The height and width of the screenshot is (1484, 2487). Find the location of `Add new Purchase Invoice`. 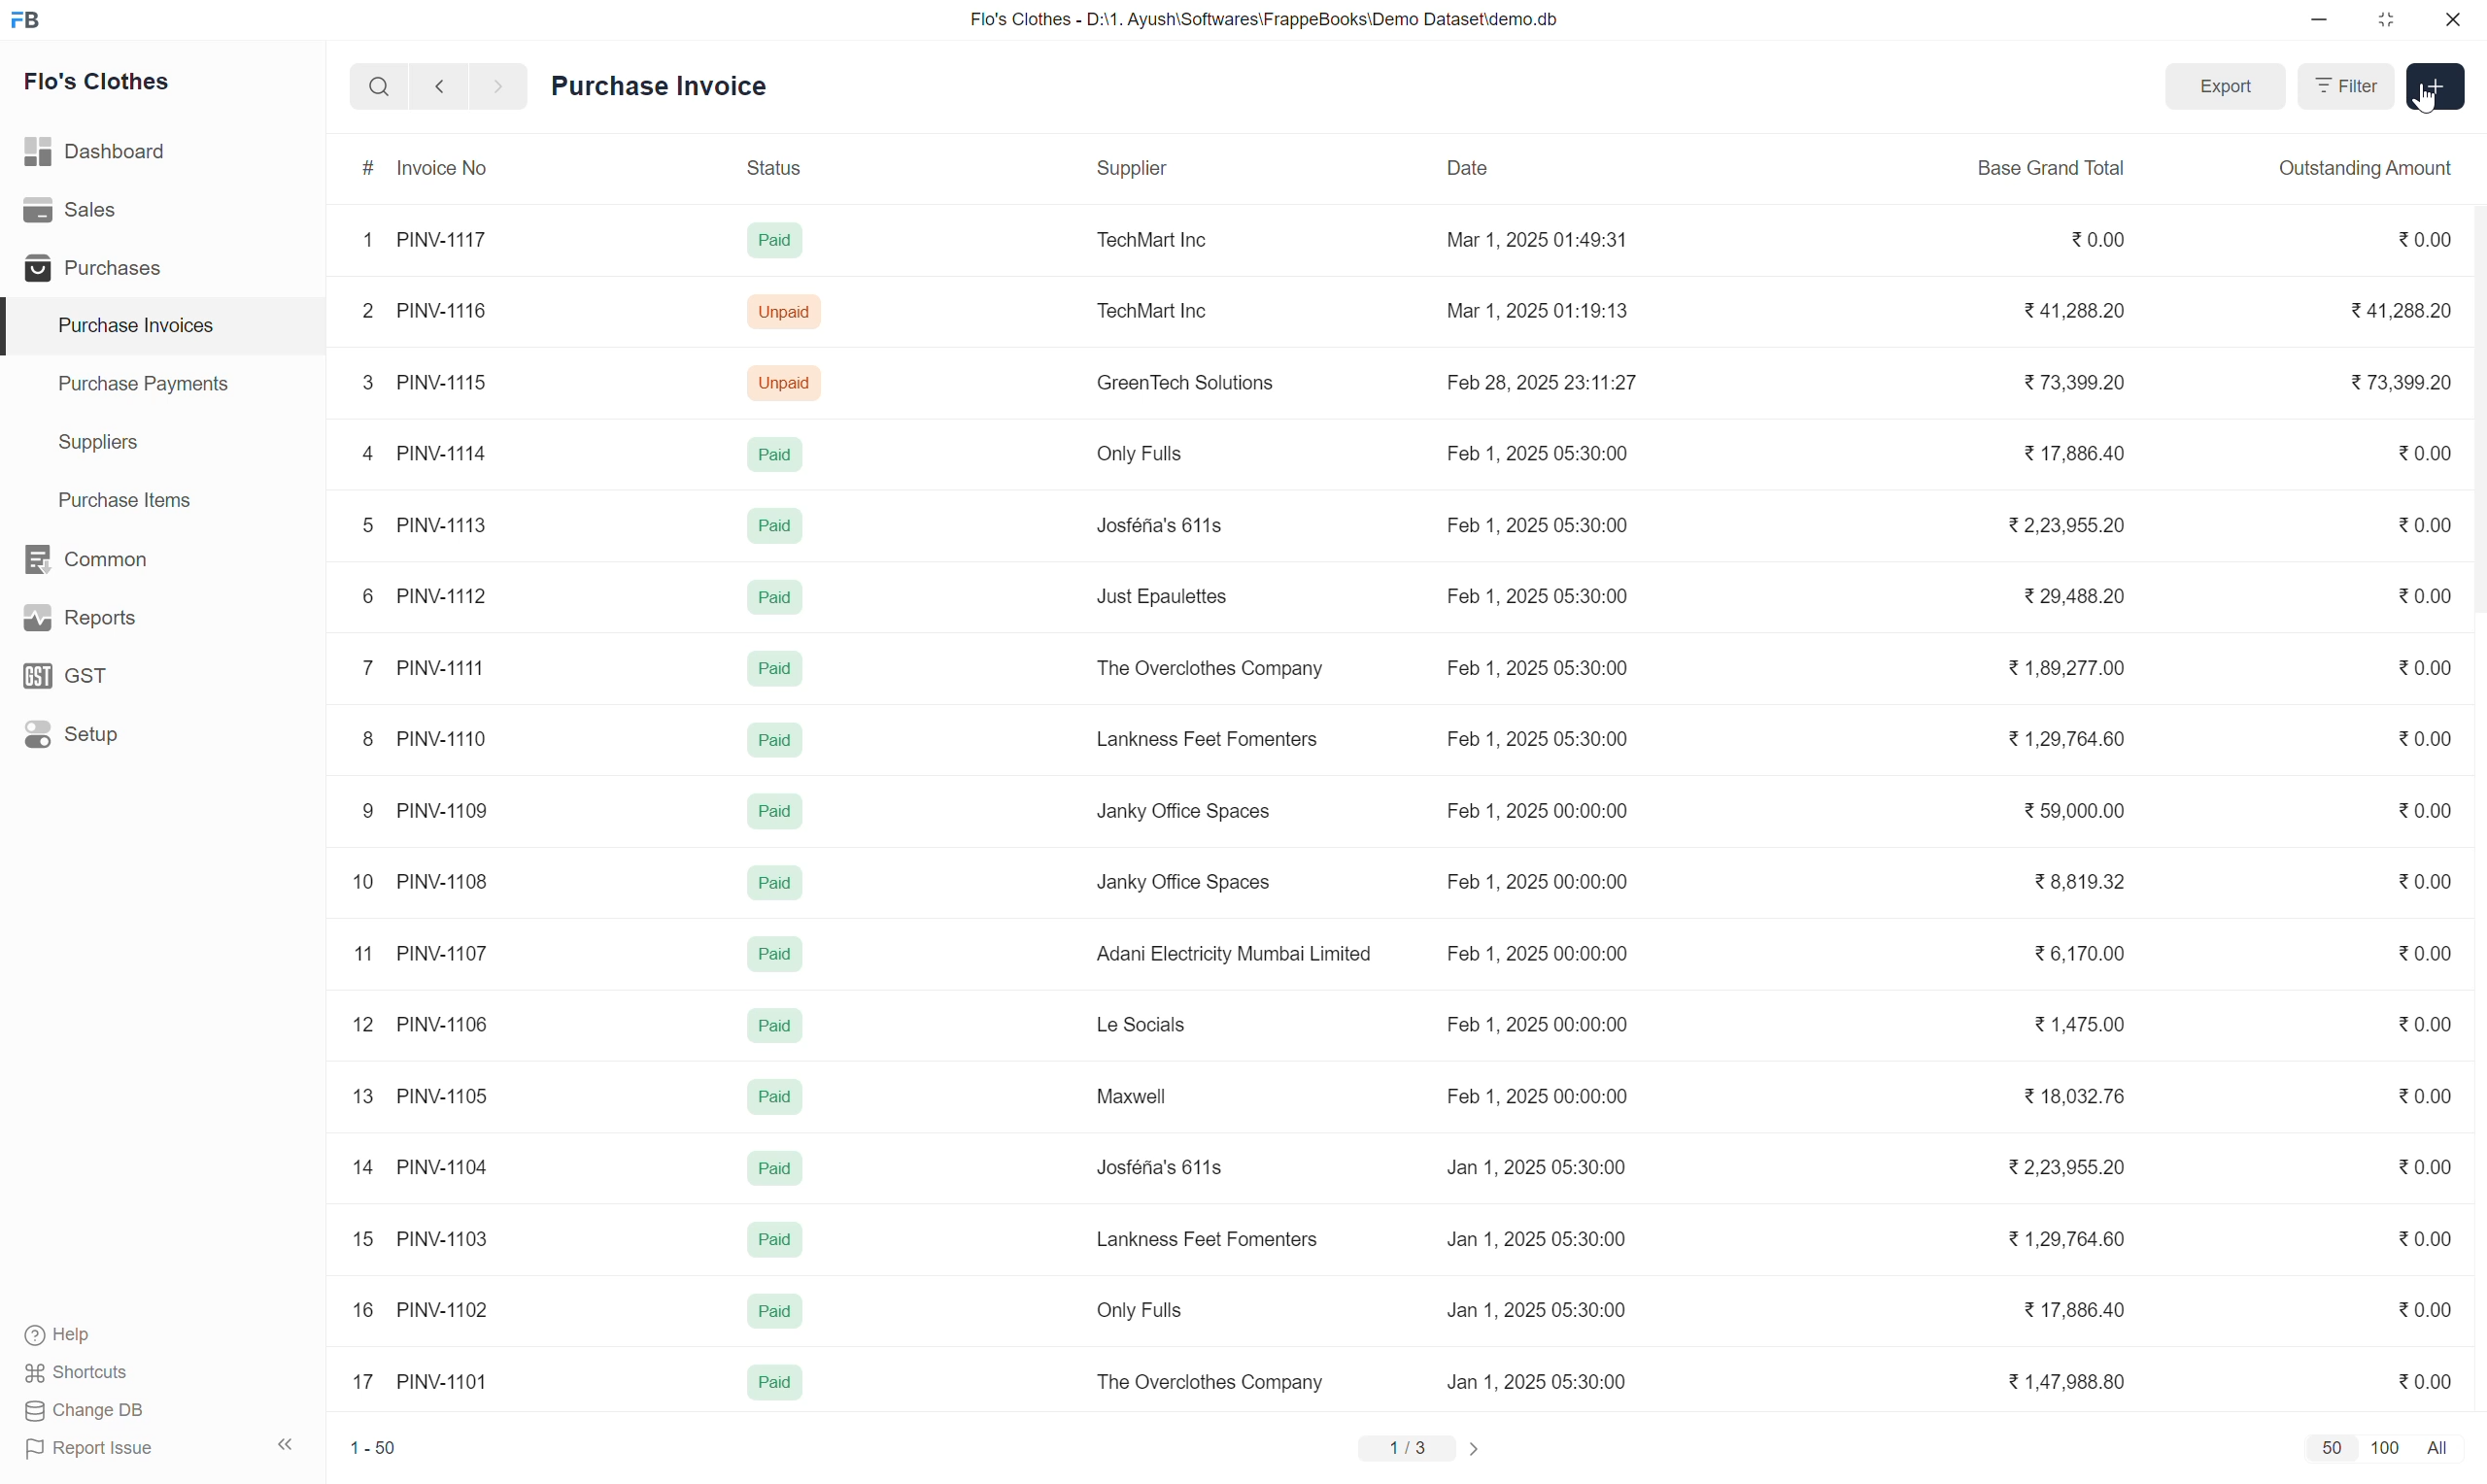

Add new Purchase Invoice is located at coordinates (2437, 87).